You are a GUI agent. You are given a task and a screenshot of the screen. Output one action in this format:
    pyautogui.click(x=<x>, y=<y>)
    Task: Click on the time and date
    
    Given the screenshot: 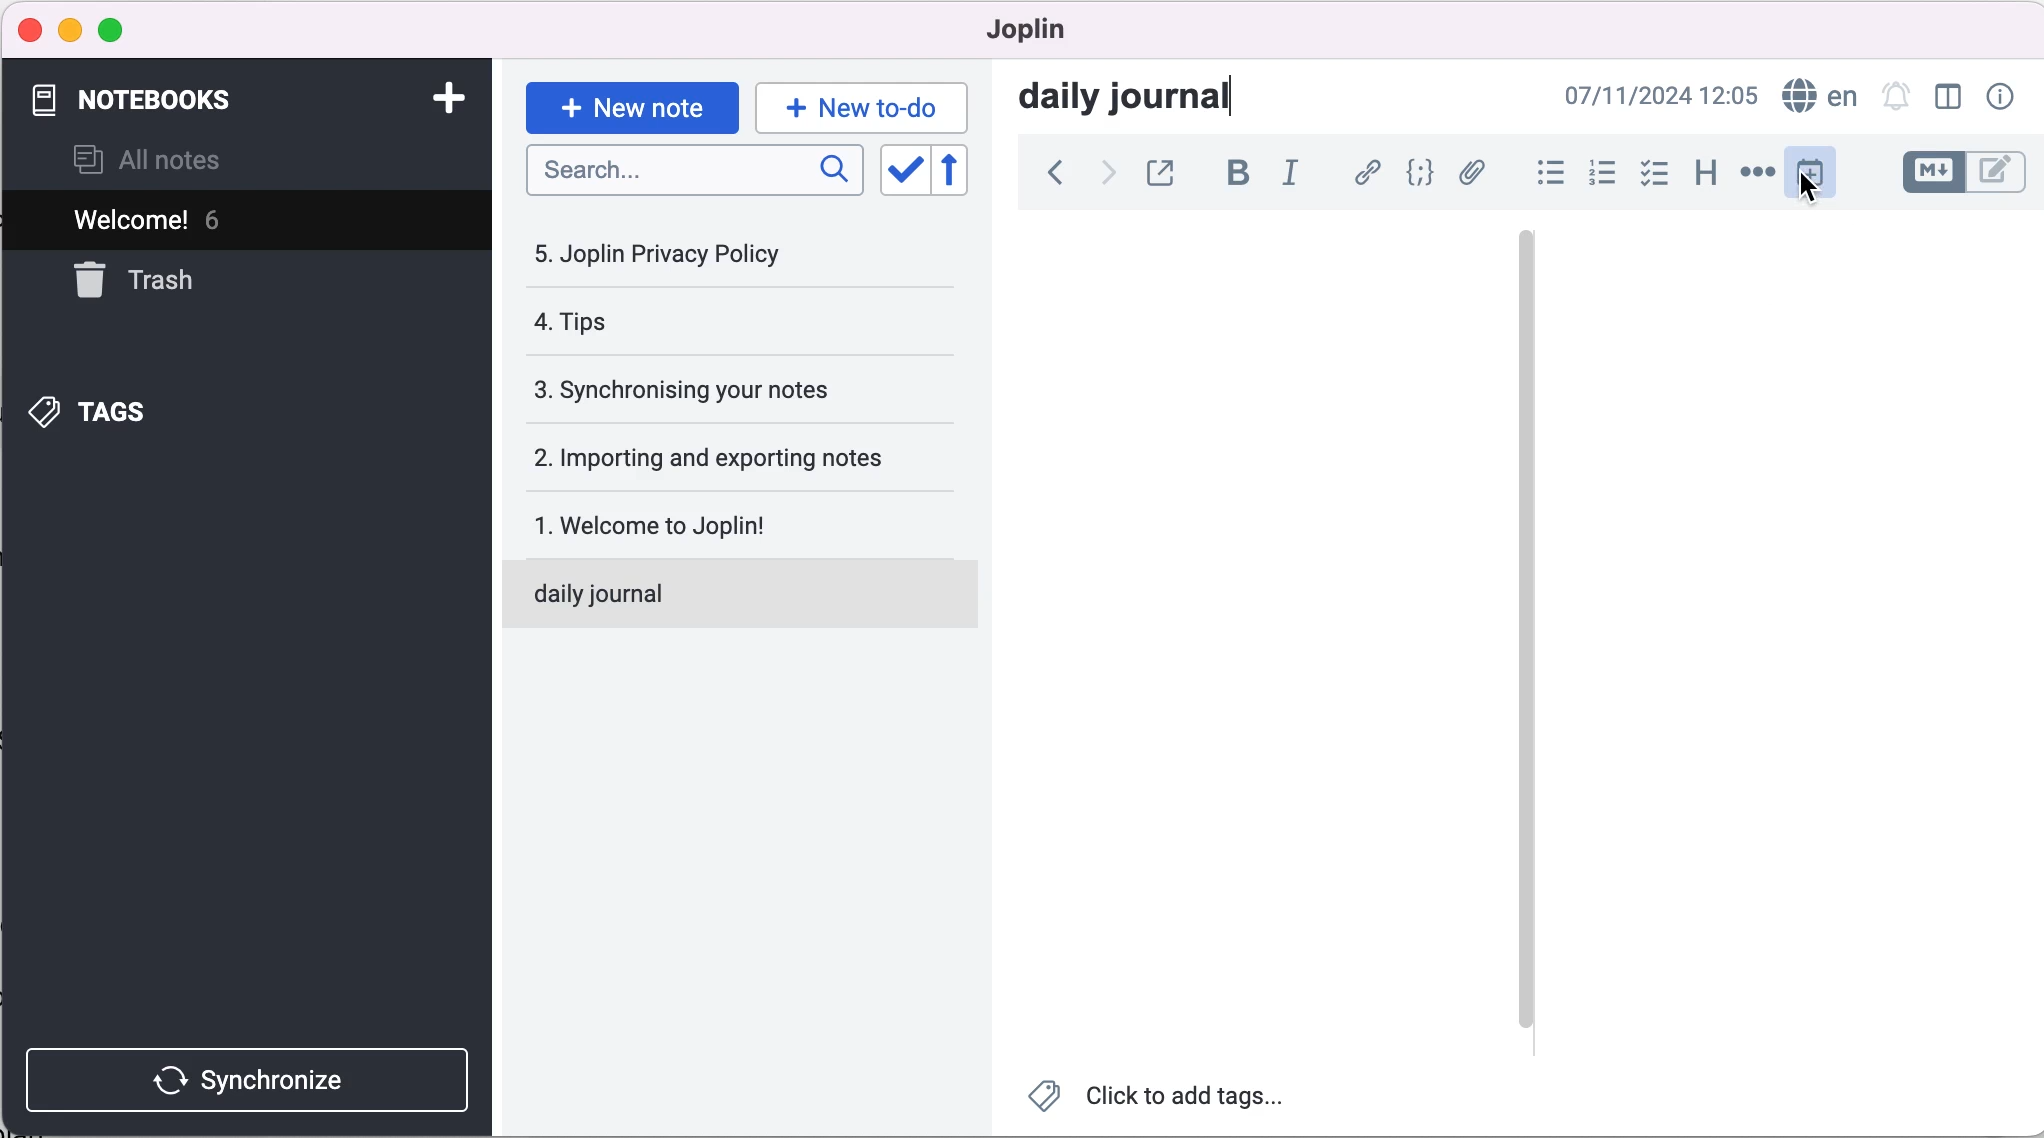 What is the action you would take?
    pyautogui.click(x=1662, y=97)
    